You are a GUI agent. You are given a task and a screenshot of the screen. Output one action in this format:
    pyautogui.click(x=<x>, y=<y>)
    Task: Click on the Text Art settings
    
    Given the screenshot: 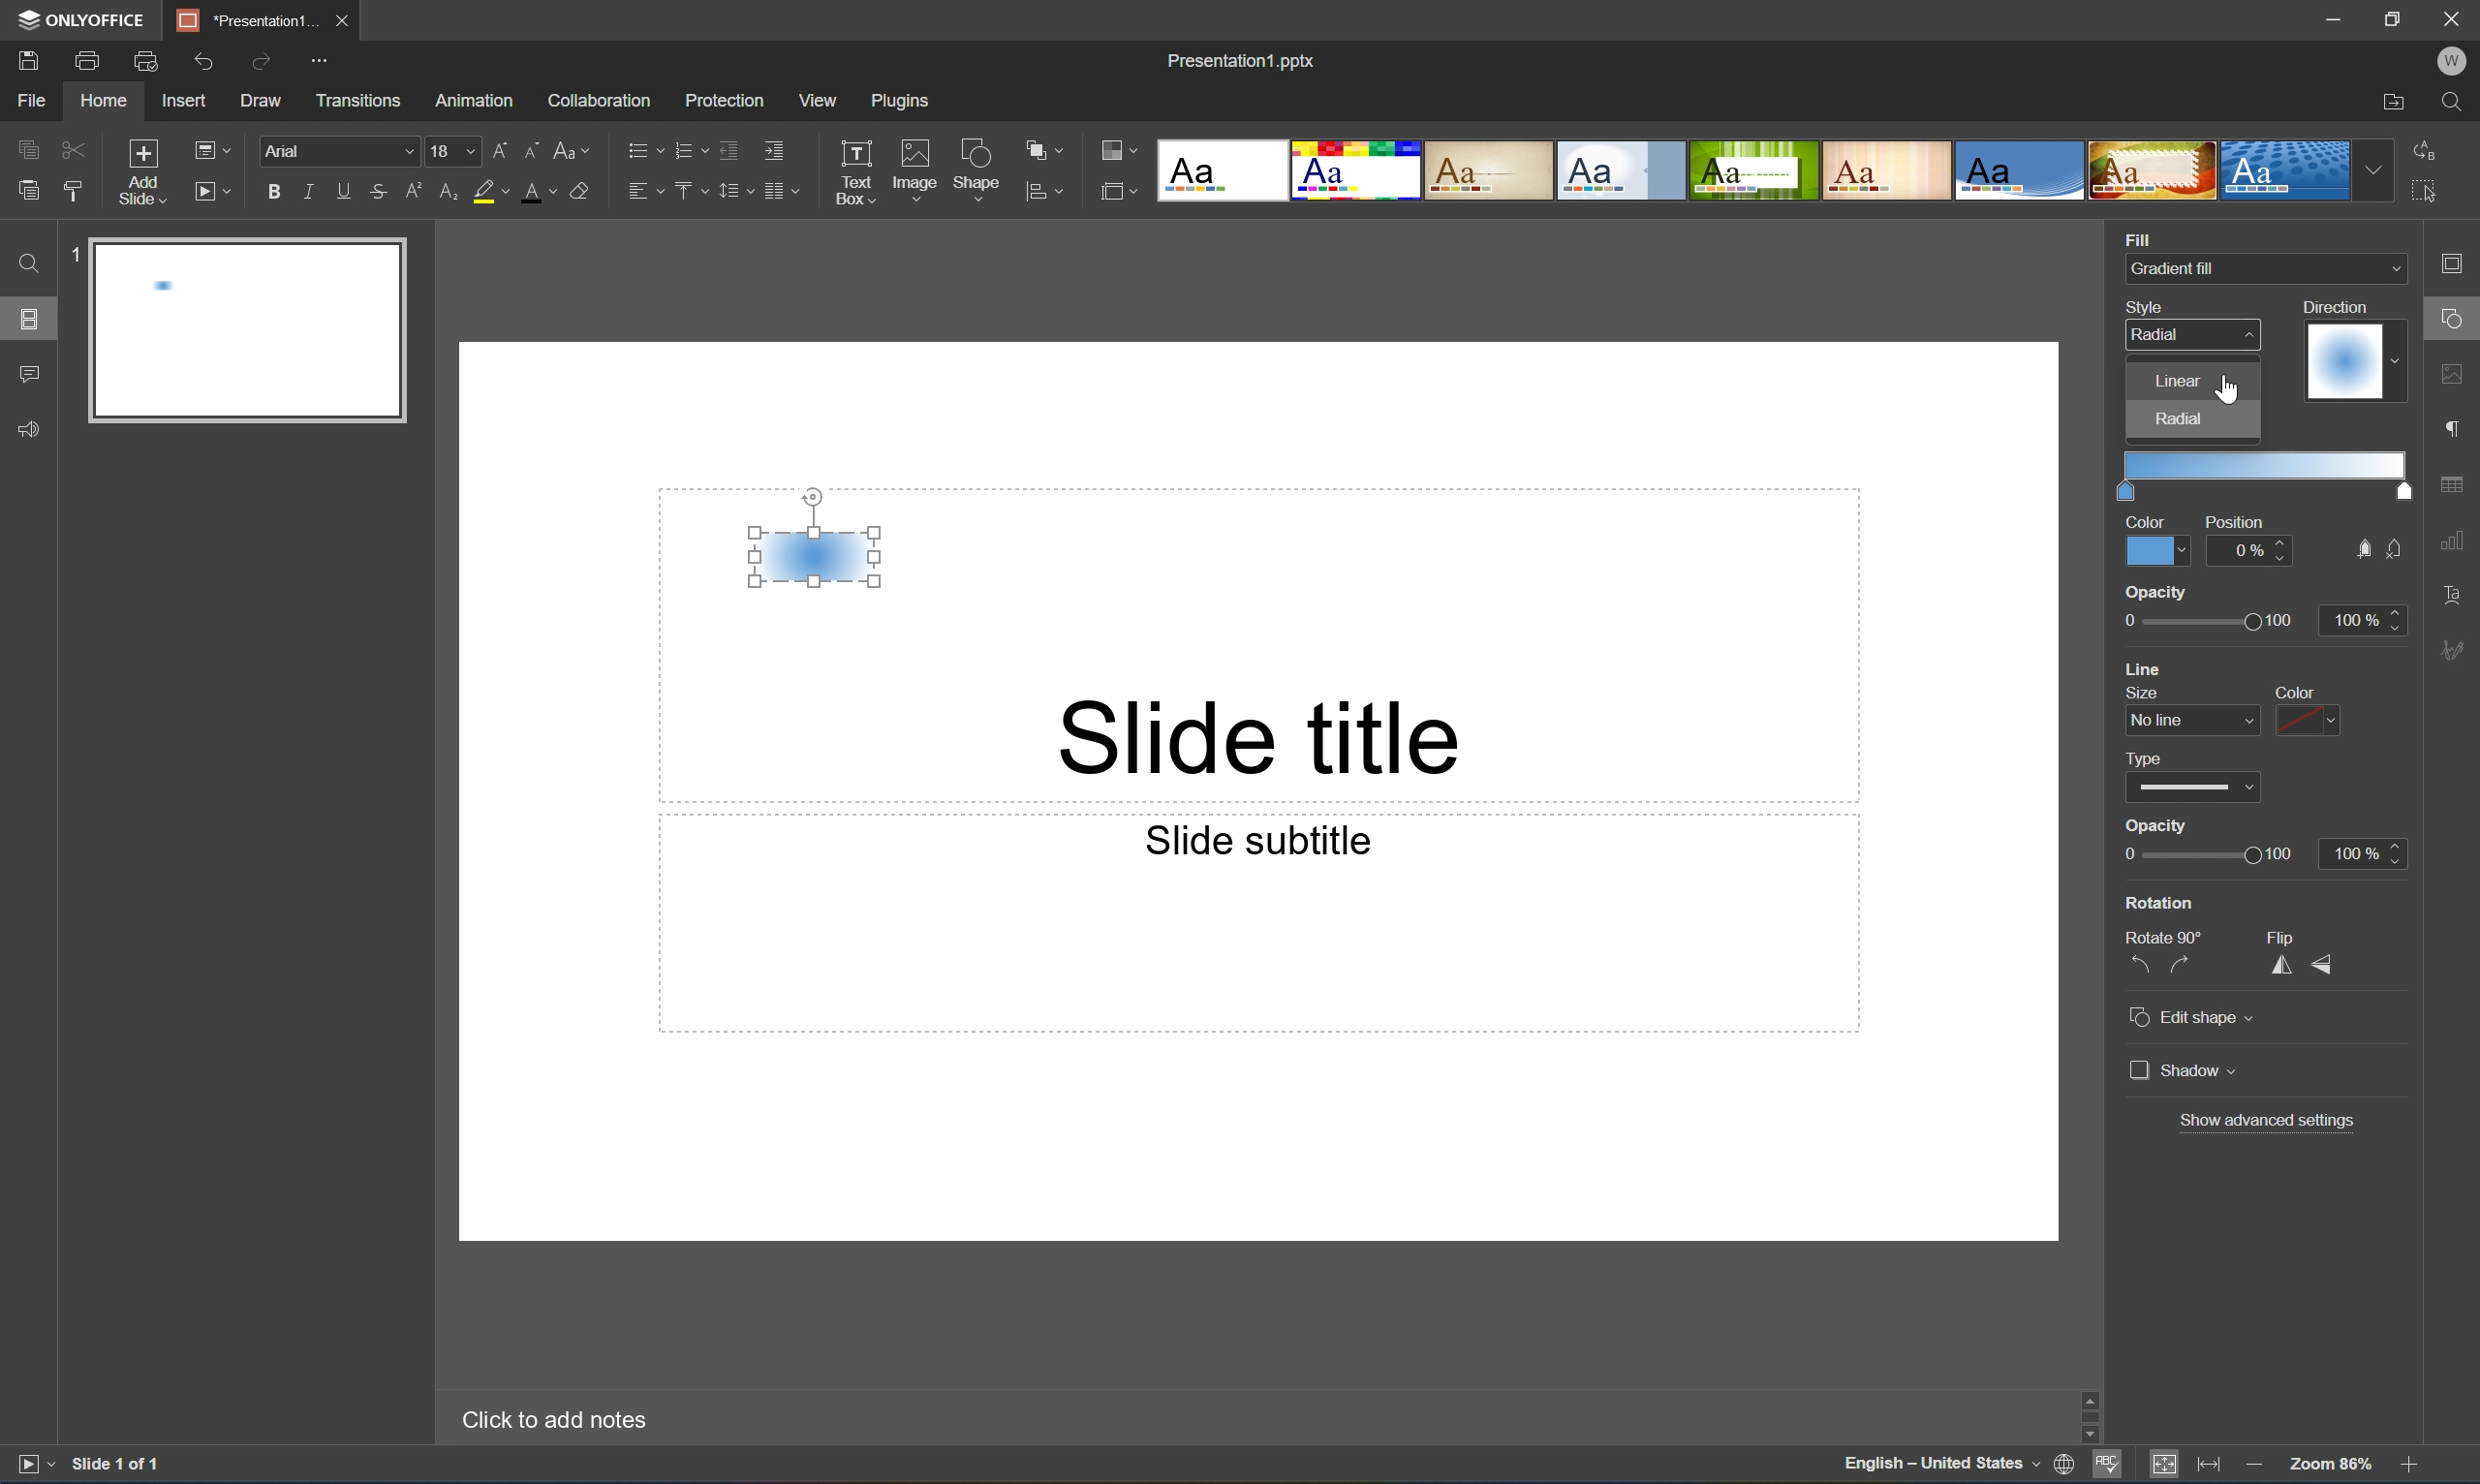 What is the action you would take?
    pyautogui.click(x=2454, y=593)
    